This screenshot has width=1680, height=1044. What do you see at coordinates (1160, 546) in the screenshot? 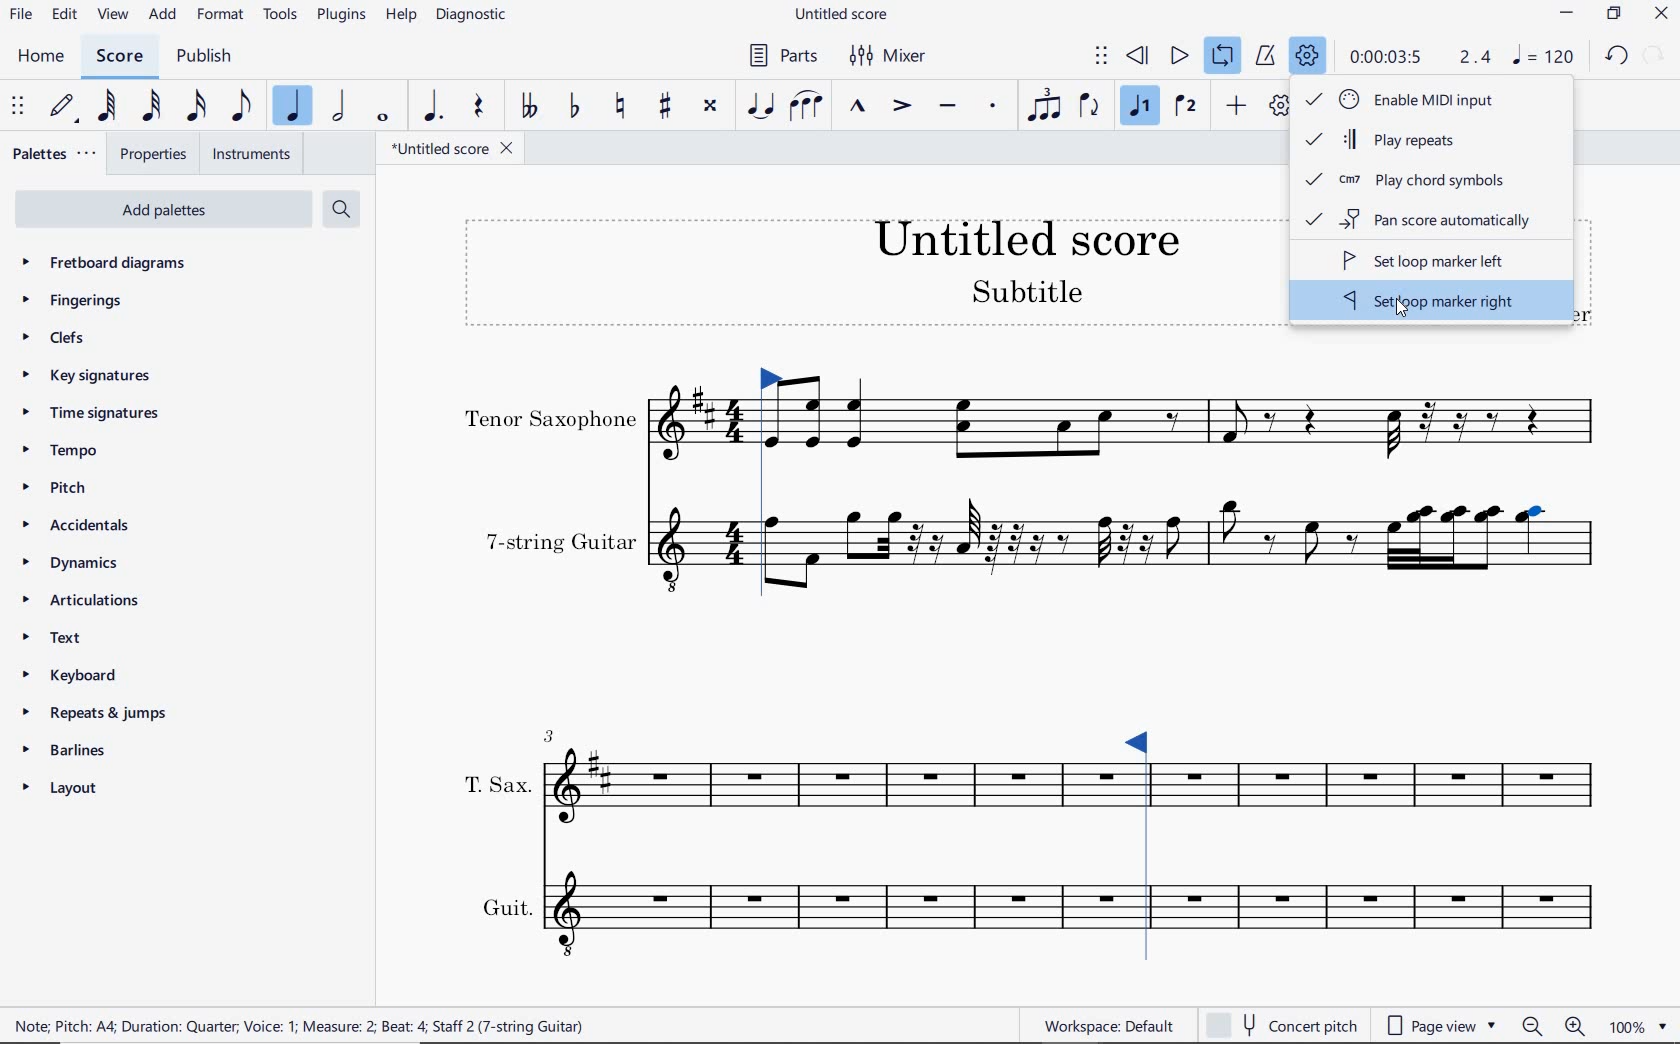
I see `INSTRUMENT: 7-STRING GUITAR` at bounding box center [1160, 546].